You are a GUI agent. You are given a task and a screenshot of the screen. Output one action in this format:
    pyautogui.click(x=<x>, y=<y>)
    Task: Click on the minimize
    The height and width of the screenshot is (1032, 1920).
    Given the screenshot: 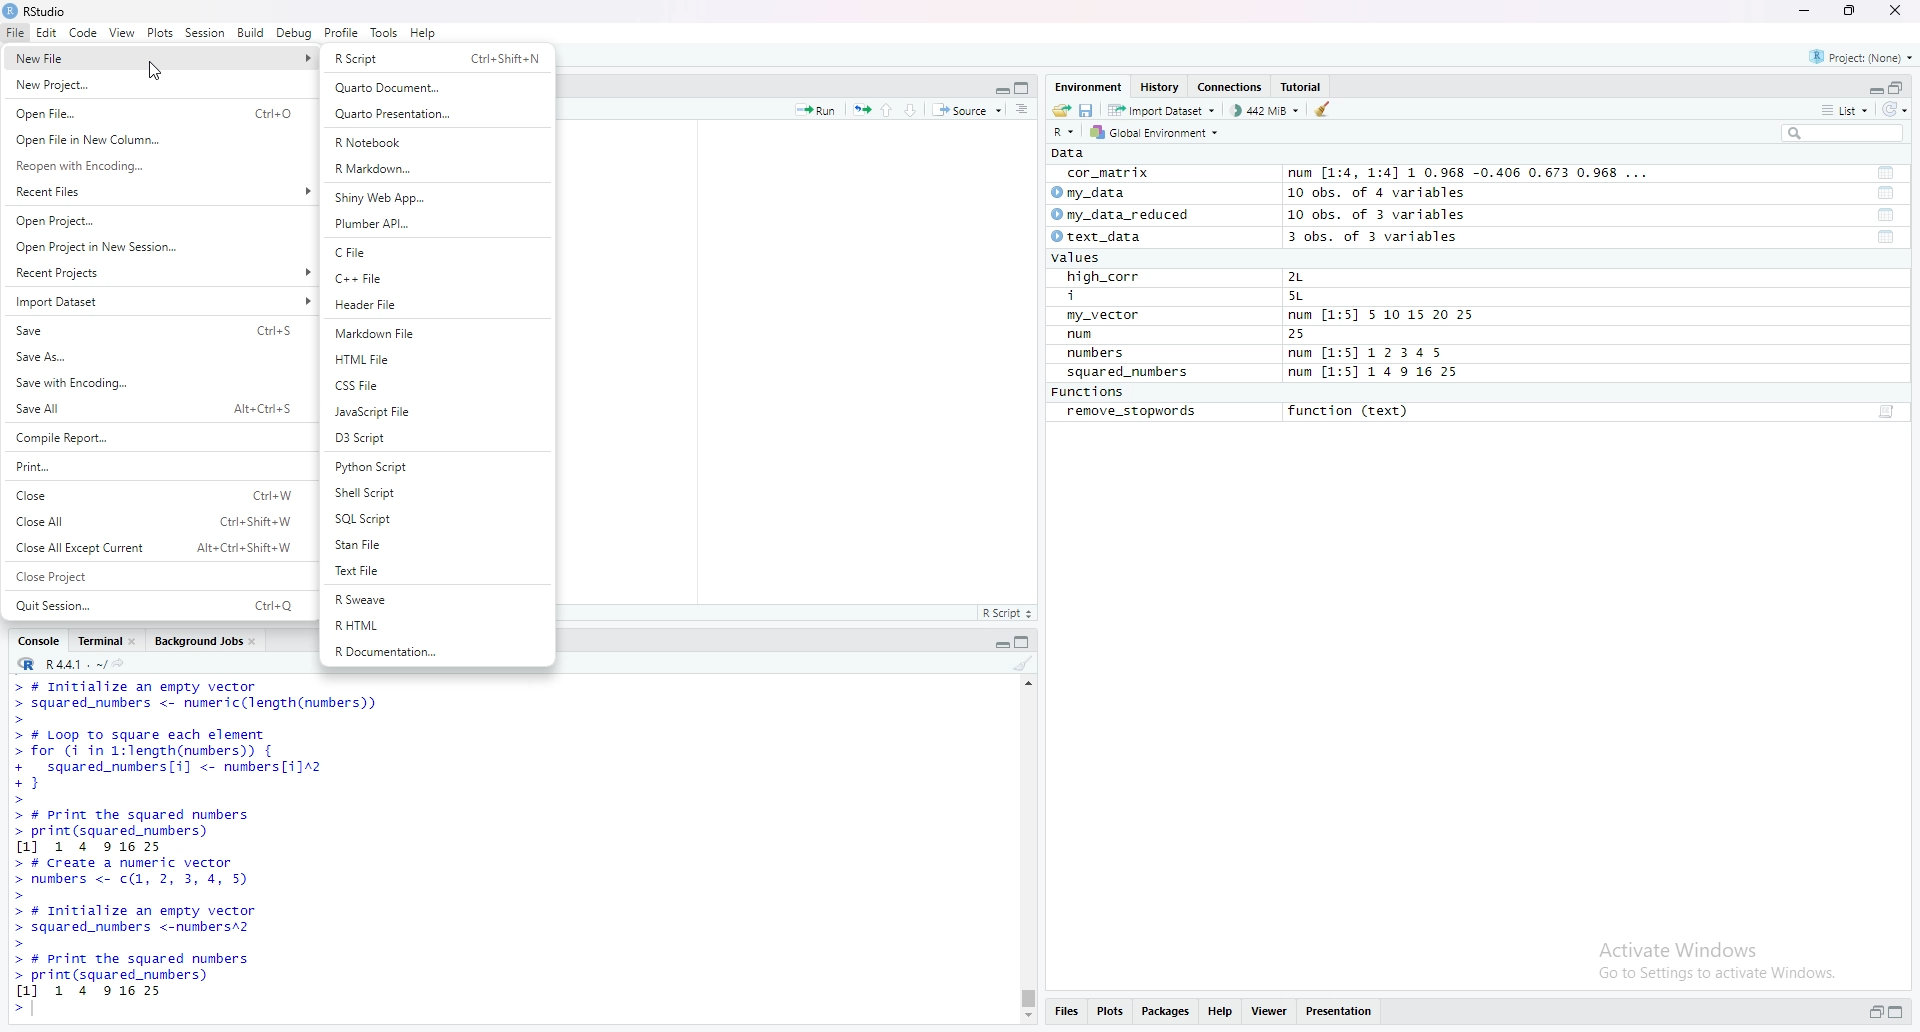 What is the action you would take?
    pyautogui.click(x=998, y=645)
    